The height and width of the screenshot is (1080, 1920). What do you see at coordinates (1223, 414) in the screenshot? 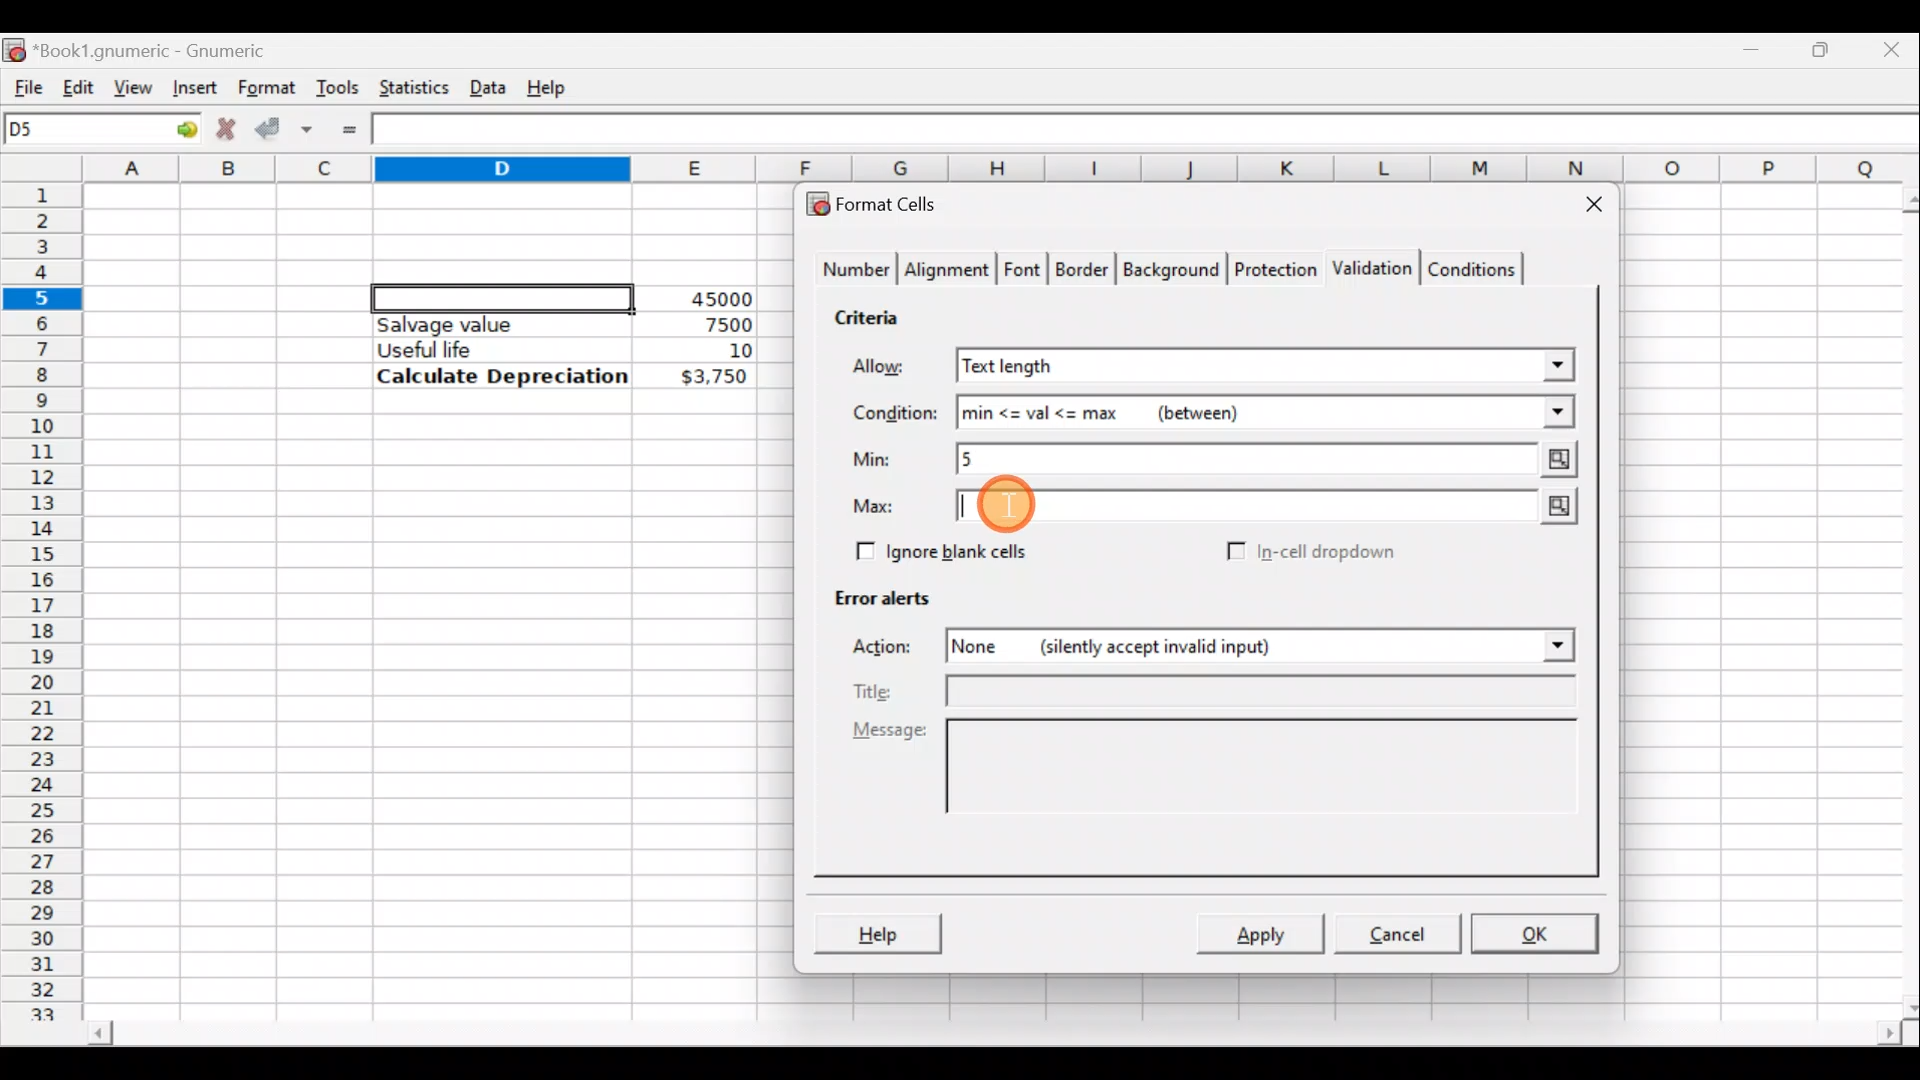
I see `min<=val<=max (between)` at bounding box center [1223, 414].